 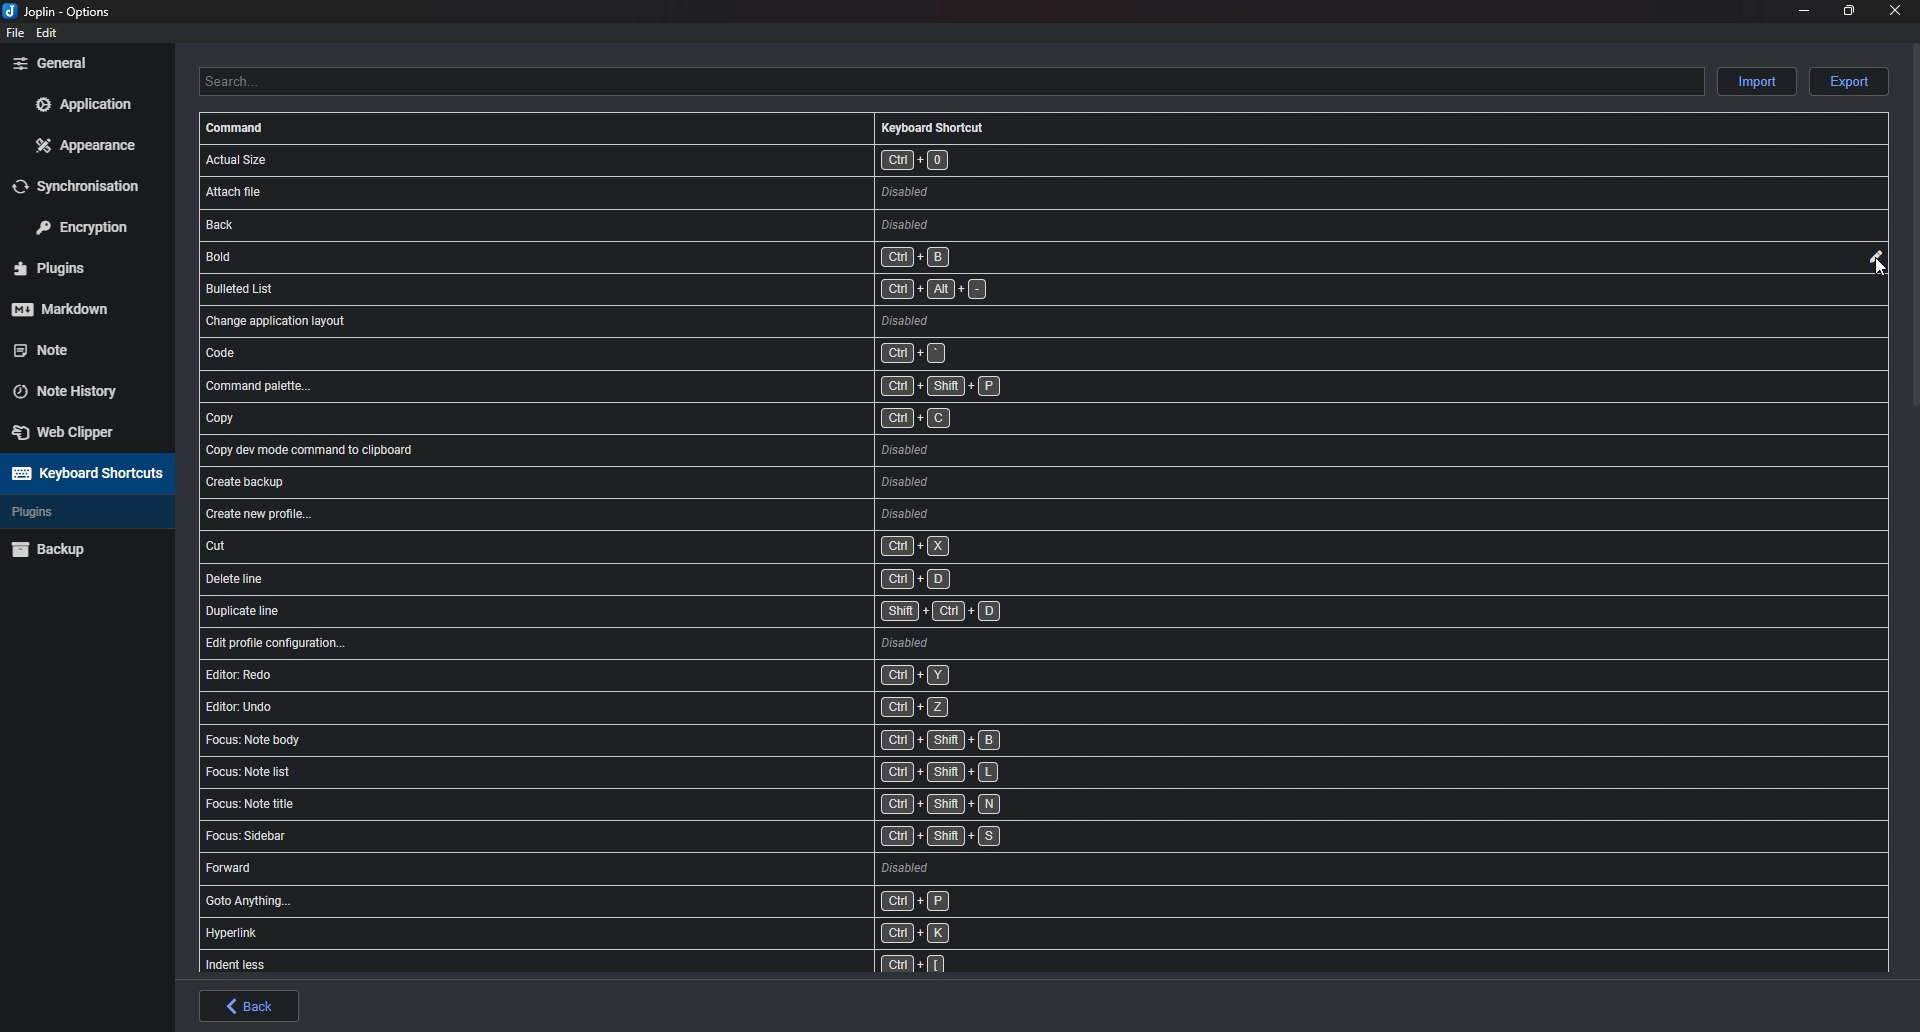 What do you see at coordinates (657, 774) in the screenshot?
I see `shortcut` at bounding box center [657, 774].